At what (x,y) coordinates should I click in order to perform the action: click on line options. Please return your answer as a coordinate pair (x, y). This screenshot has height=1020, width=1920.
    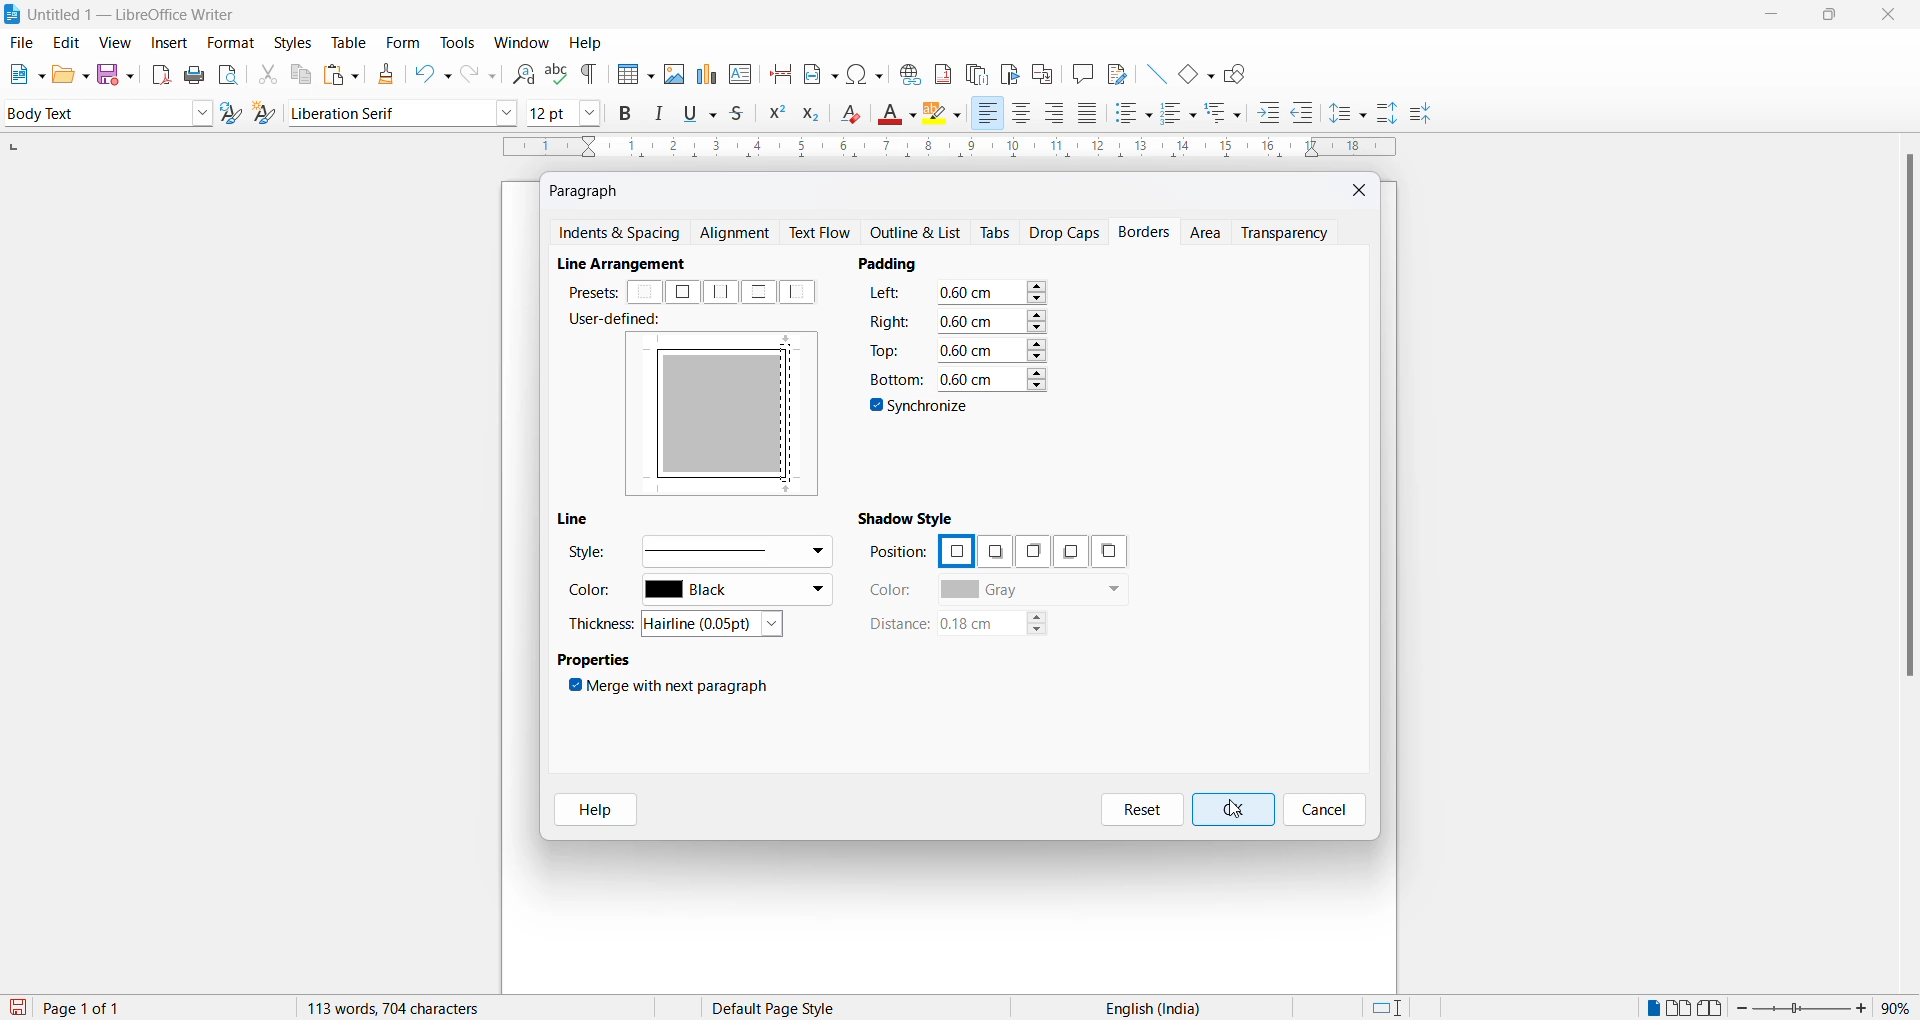
    Looking at the image, I should click on (735, 550).